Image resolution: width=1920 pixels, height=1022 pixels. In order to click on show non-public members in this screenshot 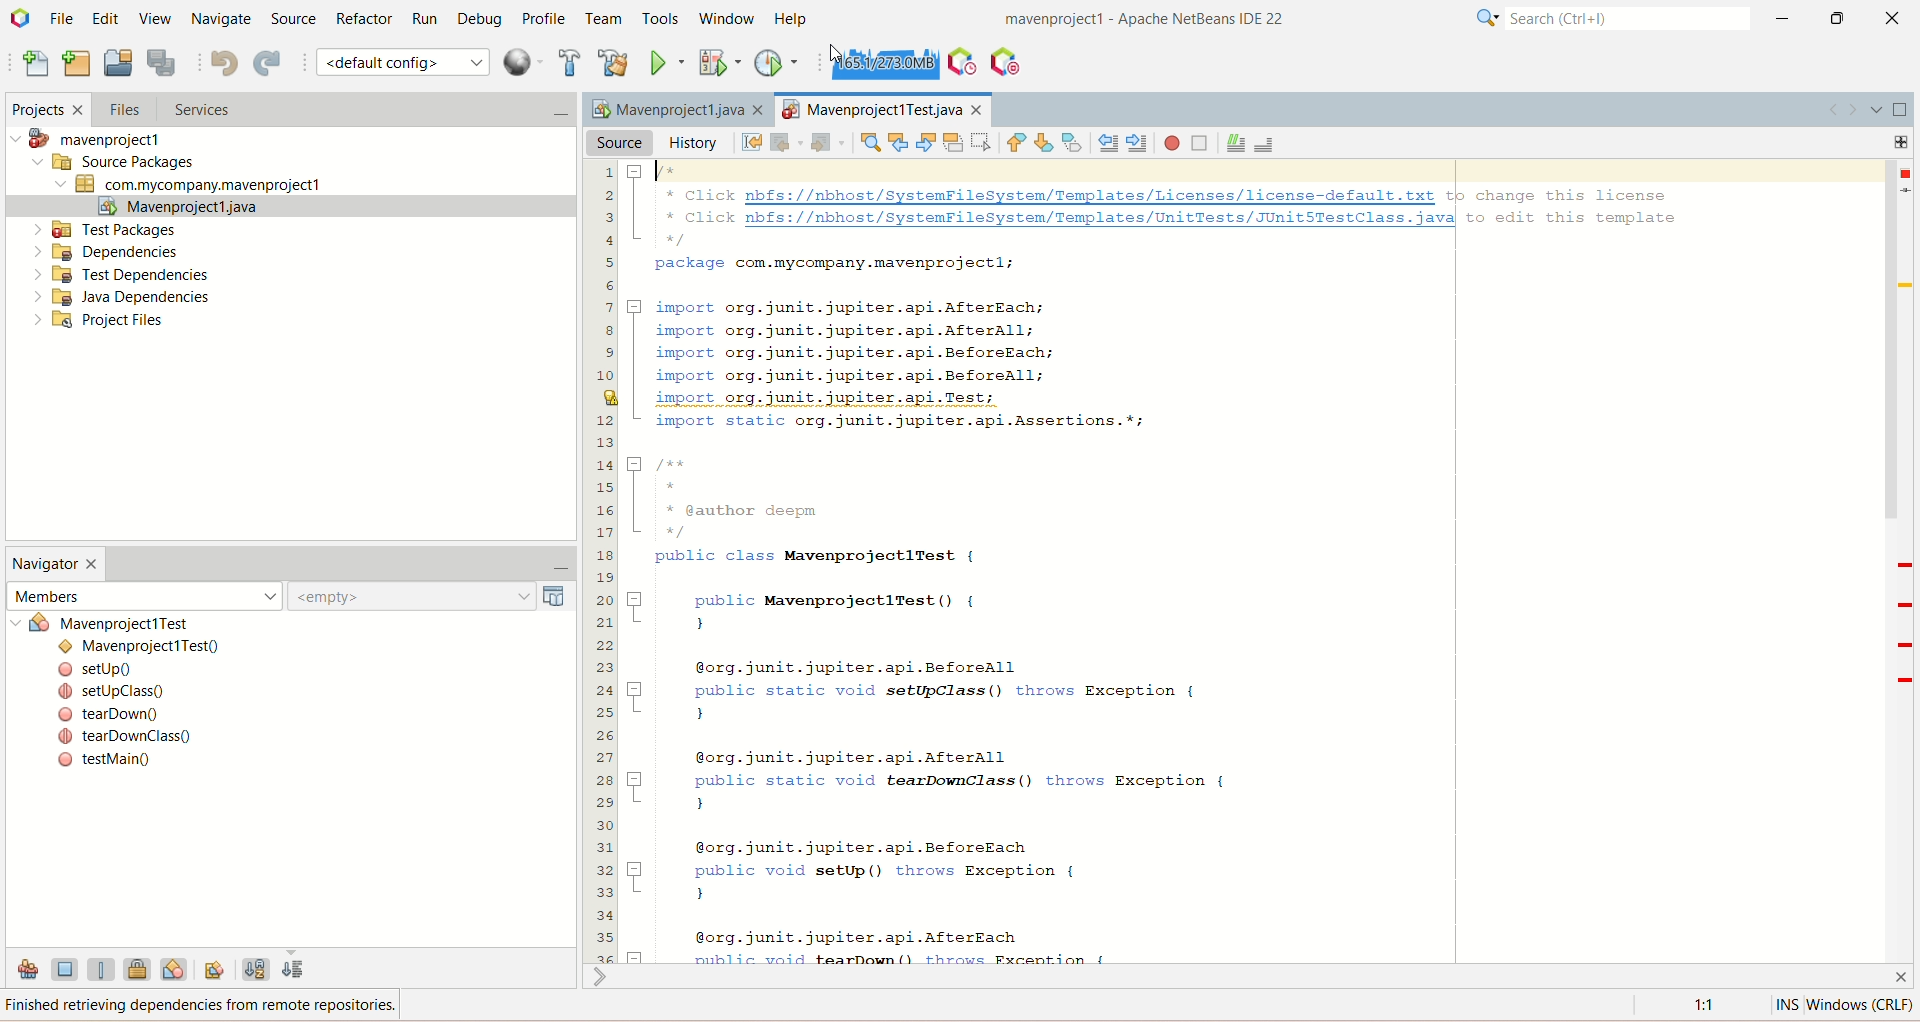, I will do `click(141, 968)`.